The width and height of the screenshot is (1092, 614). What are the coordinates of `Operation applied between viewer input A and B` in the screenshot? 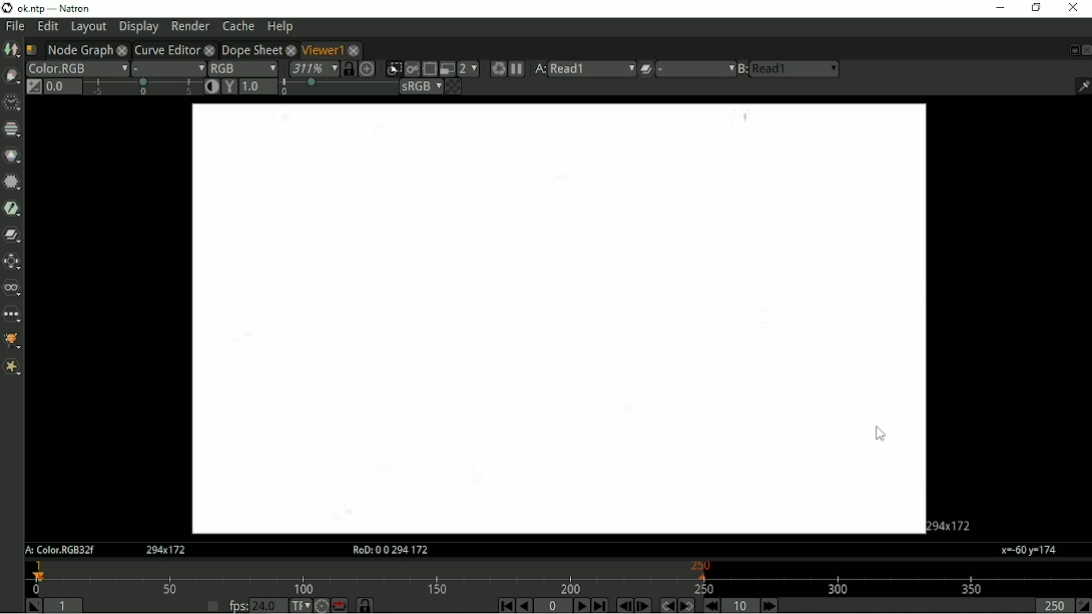 It's located at (645, 70).